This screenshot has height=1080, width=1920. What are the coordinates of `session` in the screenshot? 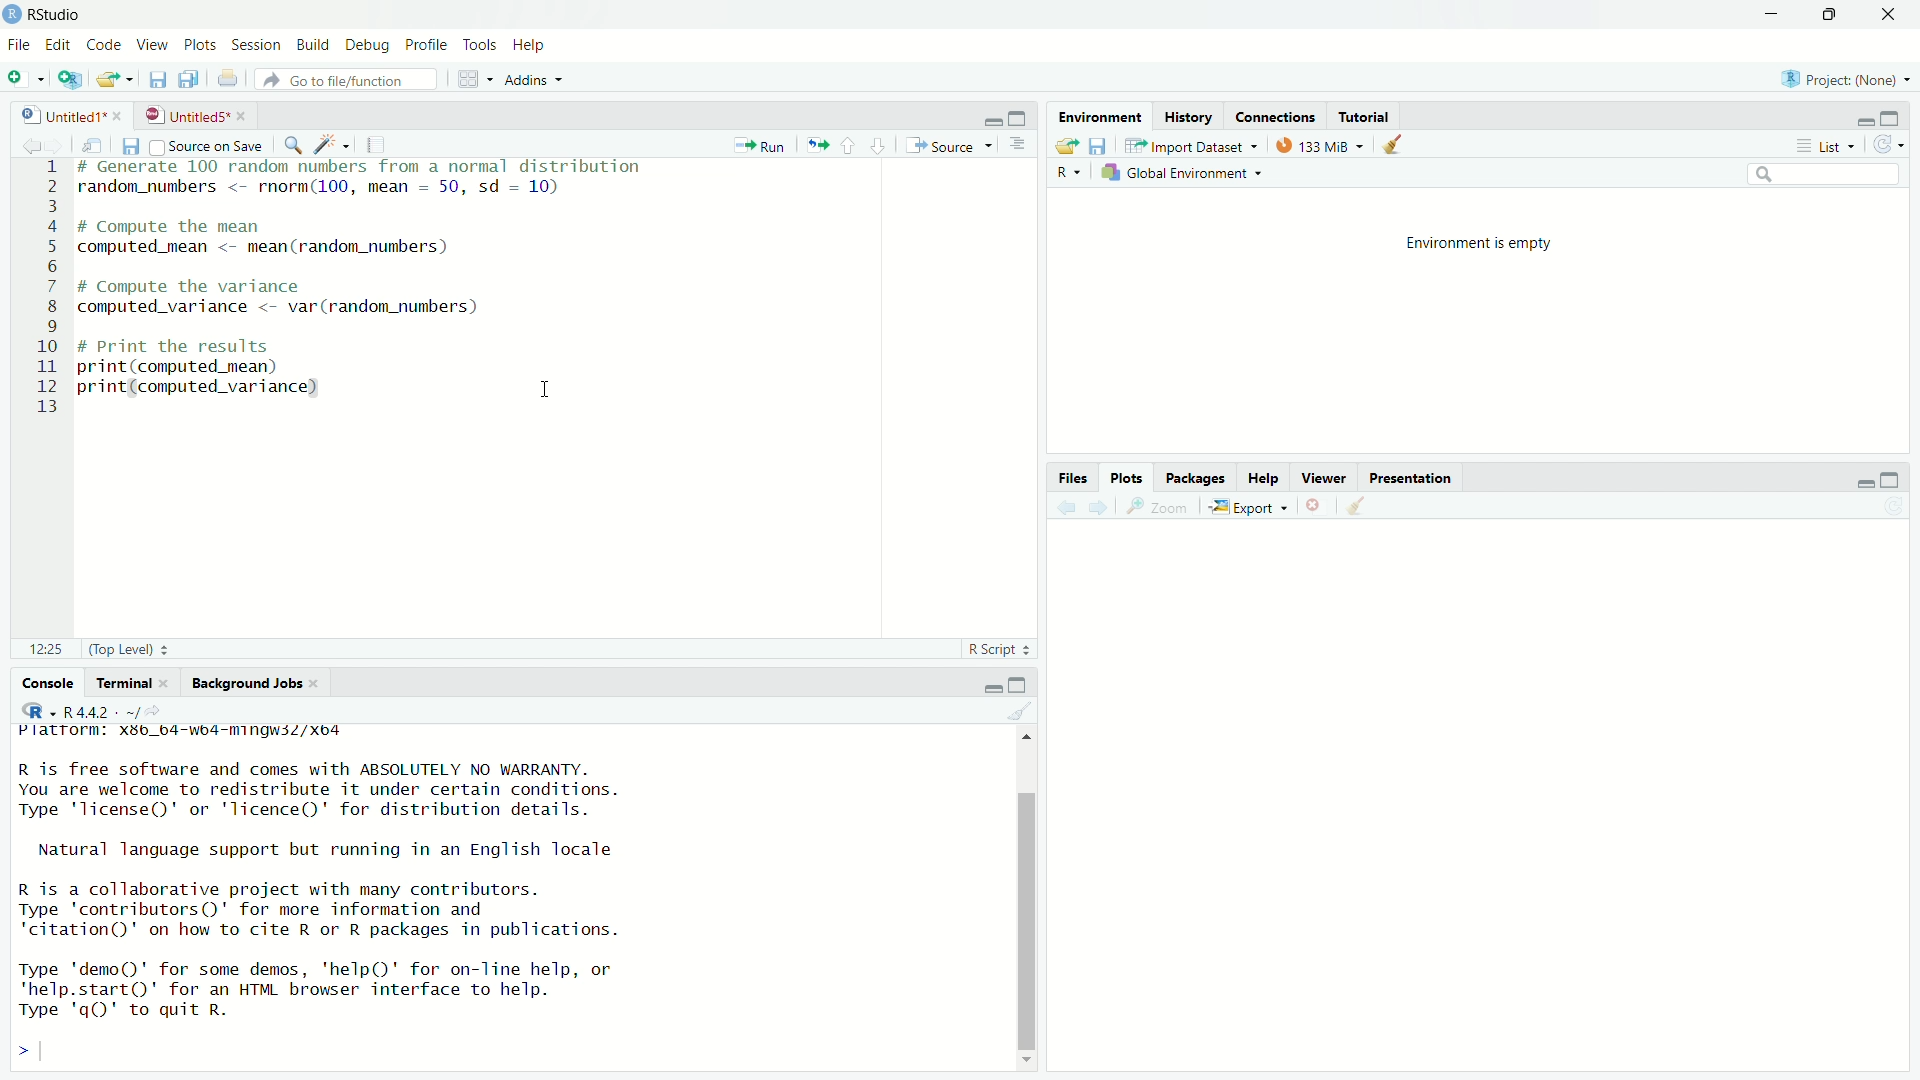 It's located at (258, 46).